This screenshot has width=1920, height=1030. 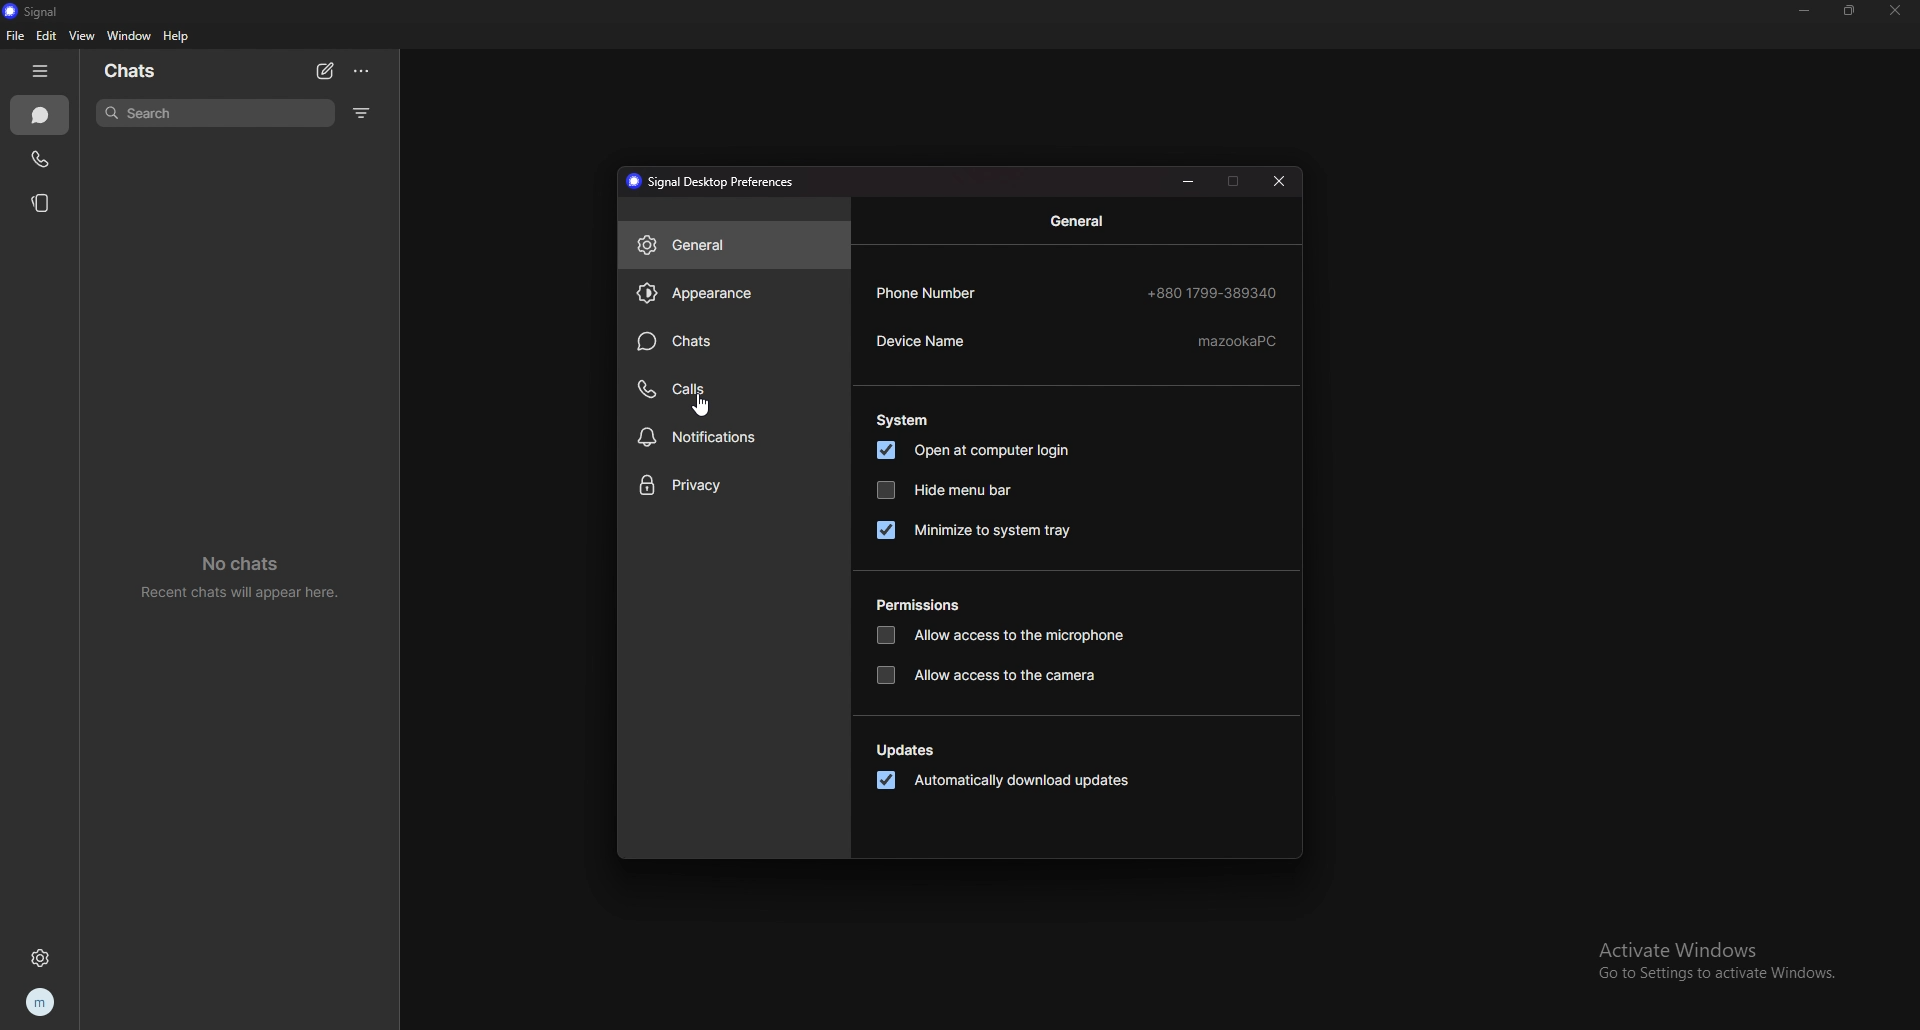 I want to click on hide menu bar, so click(x=948, y=490).